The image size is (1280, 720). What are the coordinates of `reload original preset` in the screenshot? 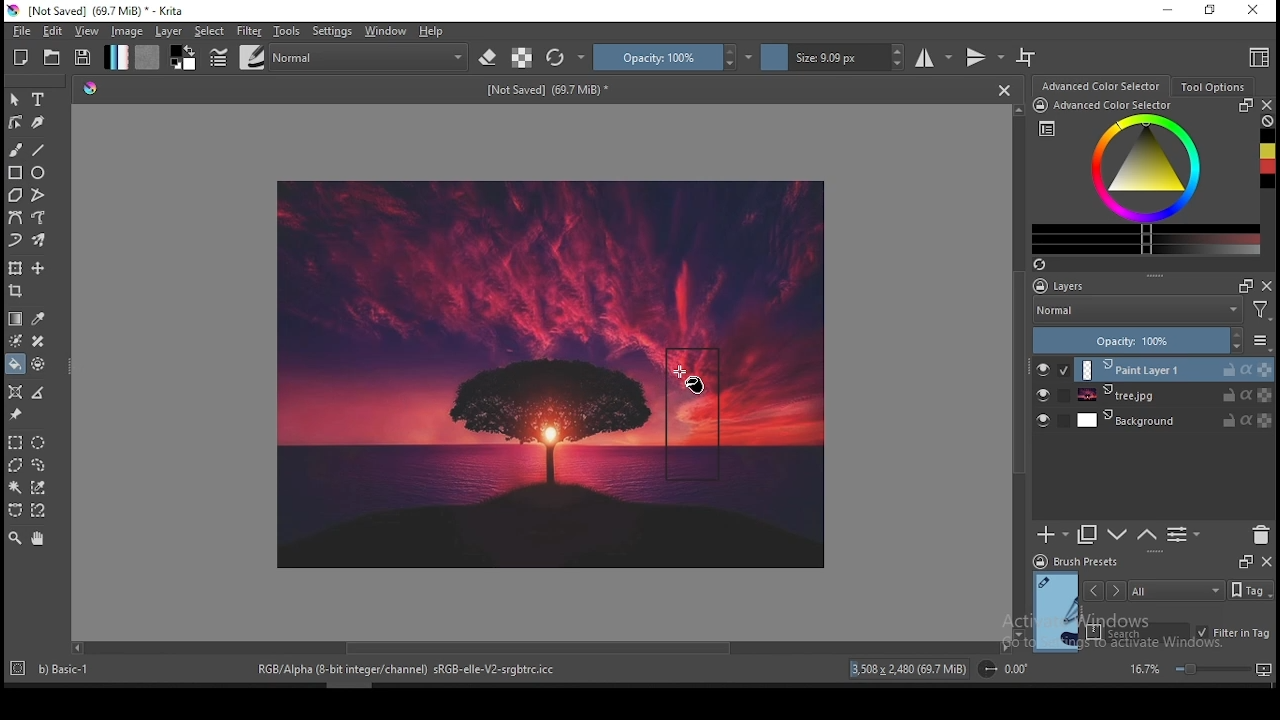 It's located at (566, 58).